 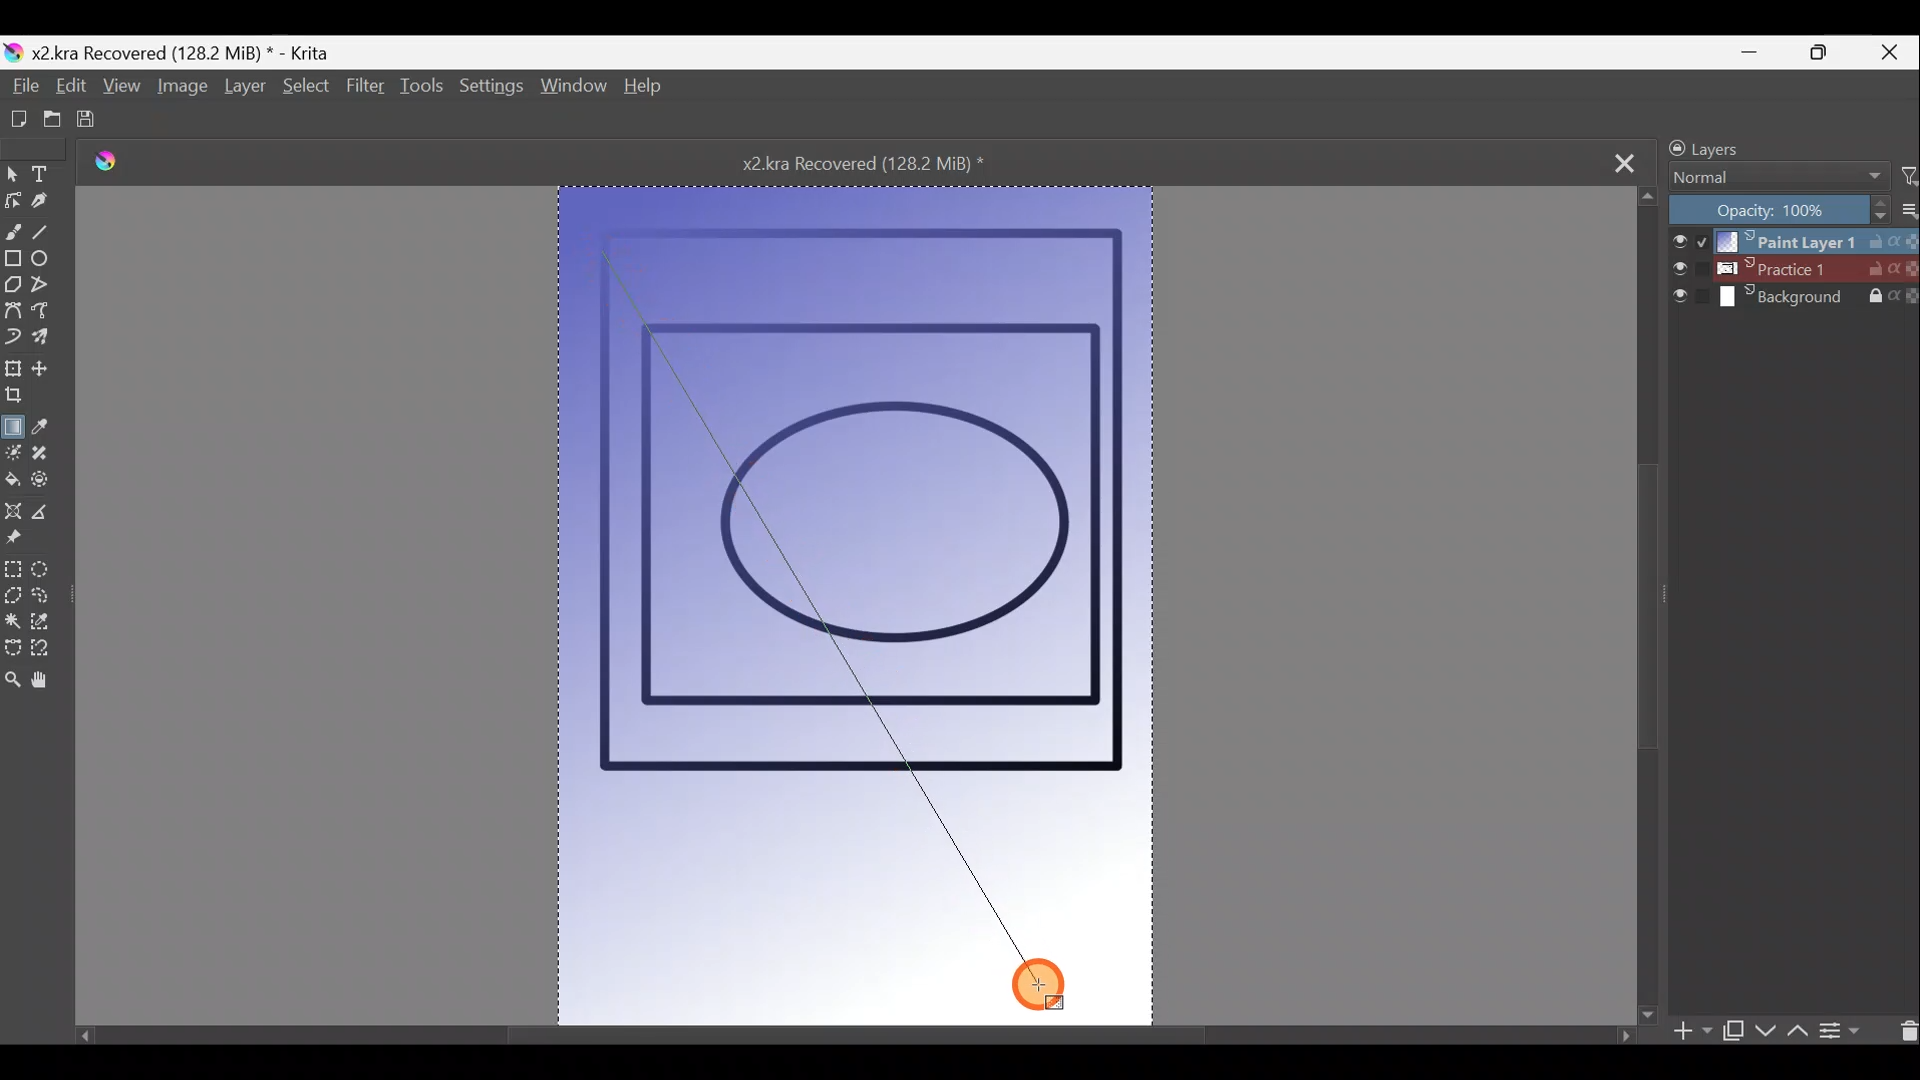 I want to click on Close, so click(x=1894, y=51).